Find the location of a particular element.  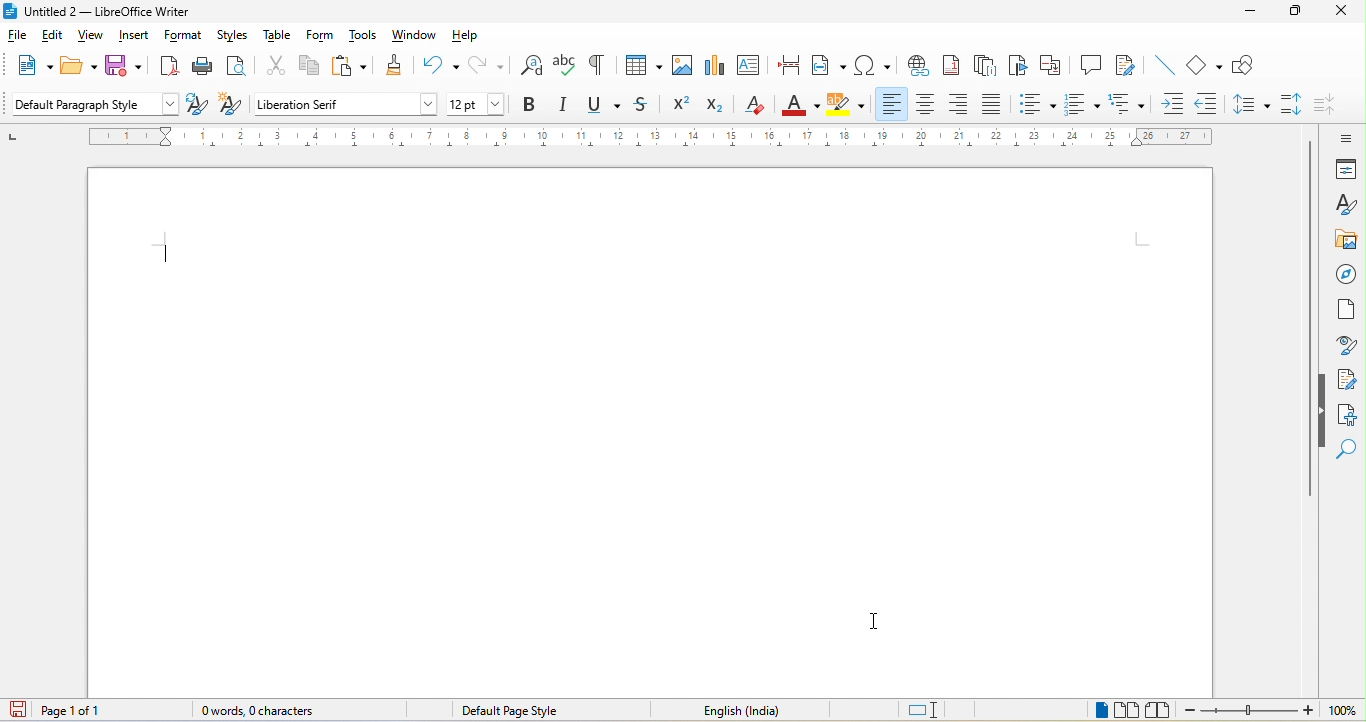

style inspecter is located at coordinates (1346, 347).